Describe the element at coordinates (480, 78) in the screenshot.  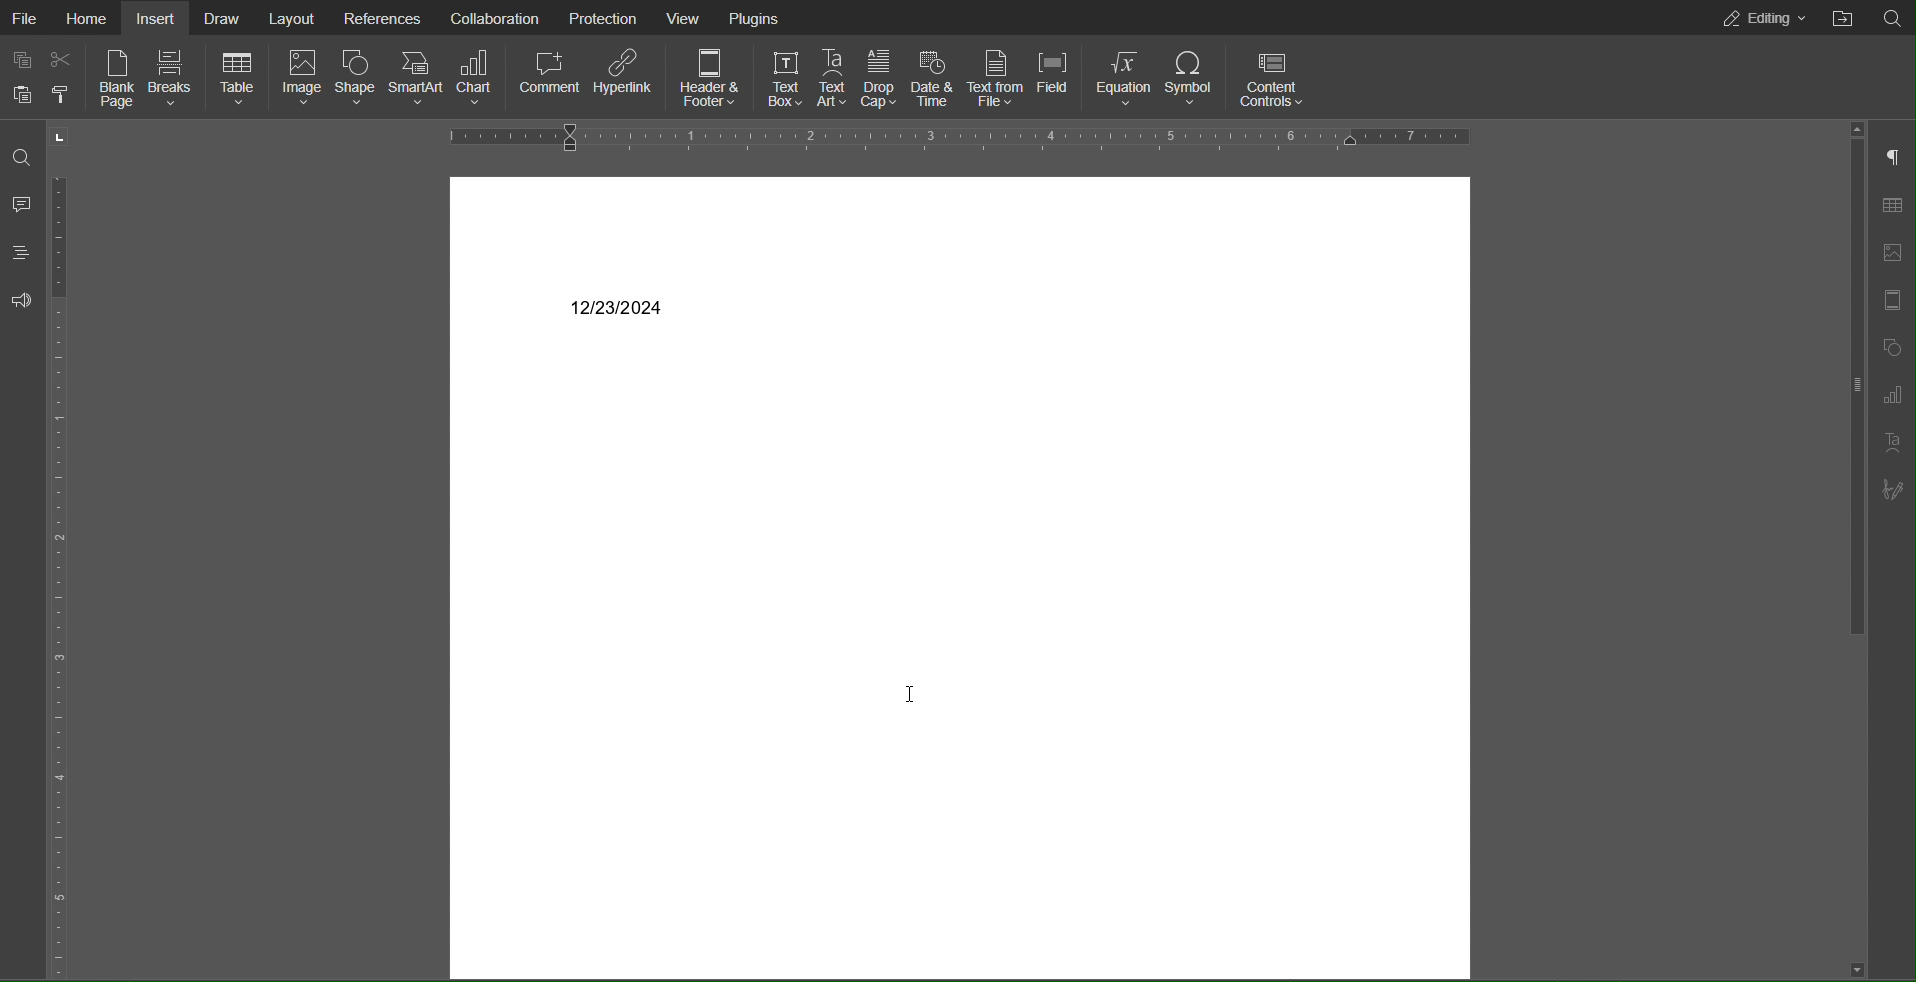
I see `Chart` at that location.